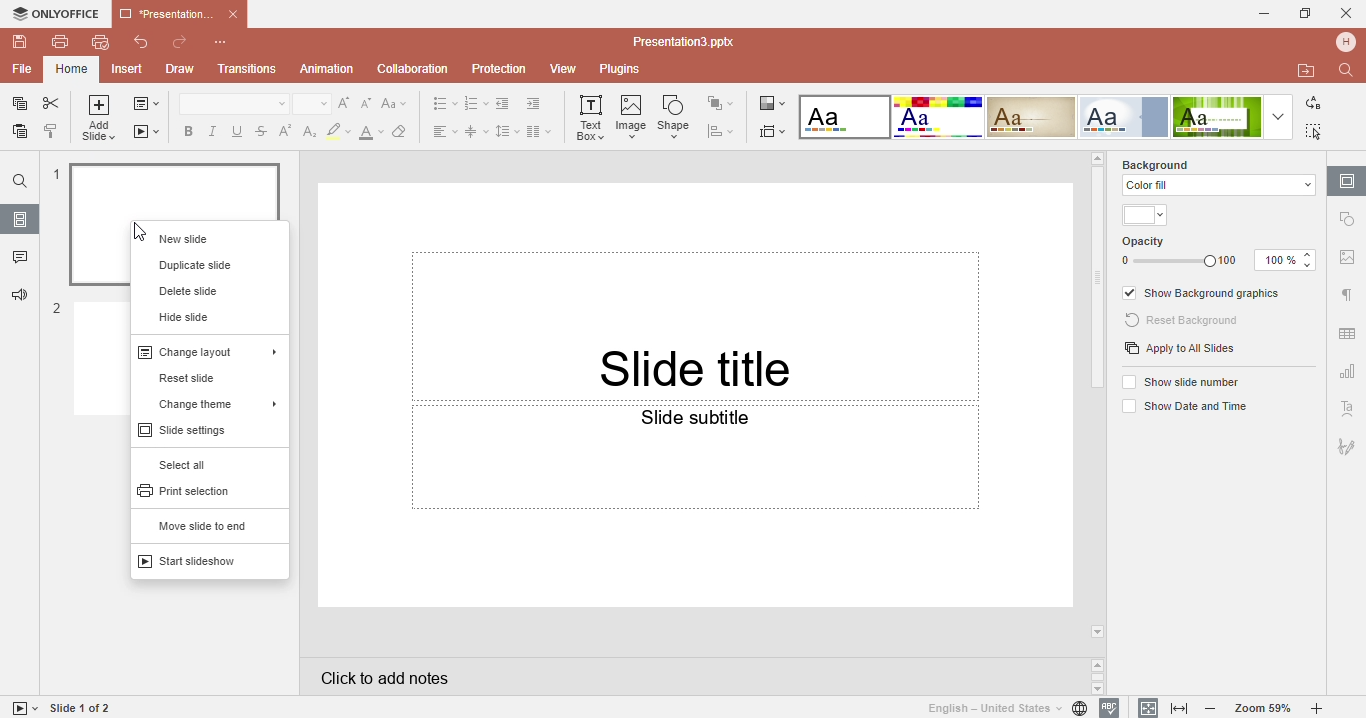 The height and width of the screenshot is (718, 1366). What do you see at coordinates (413, 70) in the screenshot?
I see `Collabration` at bounding box center [413, 70].